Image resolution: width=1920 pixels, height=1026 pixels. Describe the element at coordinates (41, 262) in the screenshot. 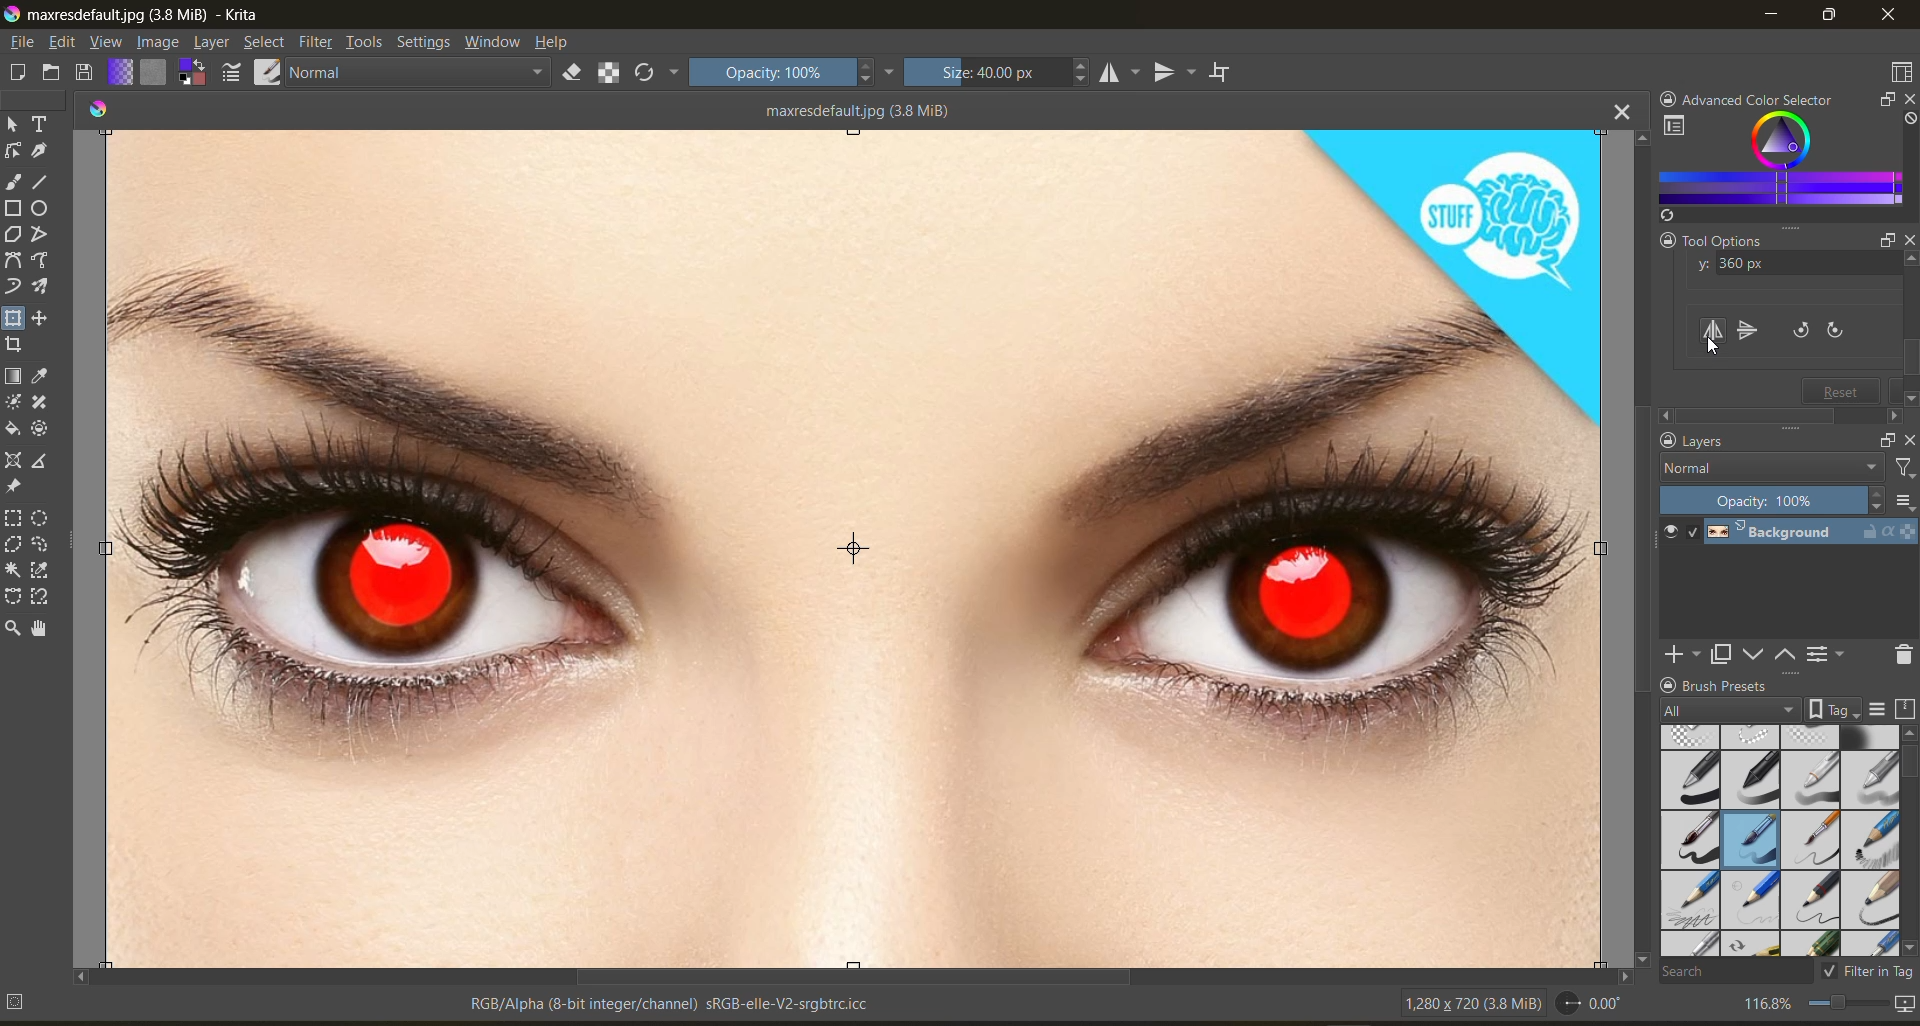

I see `tool` at that location.